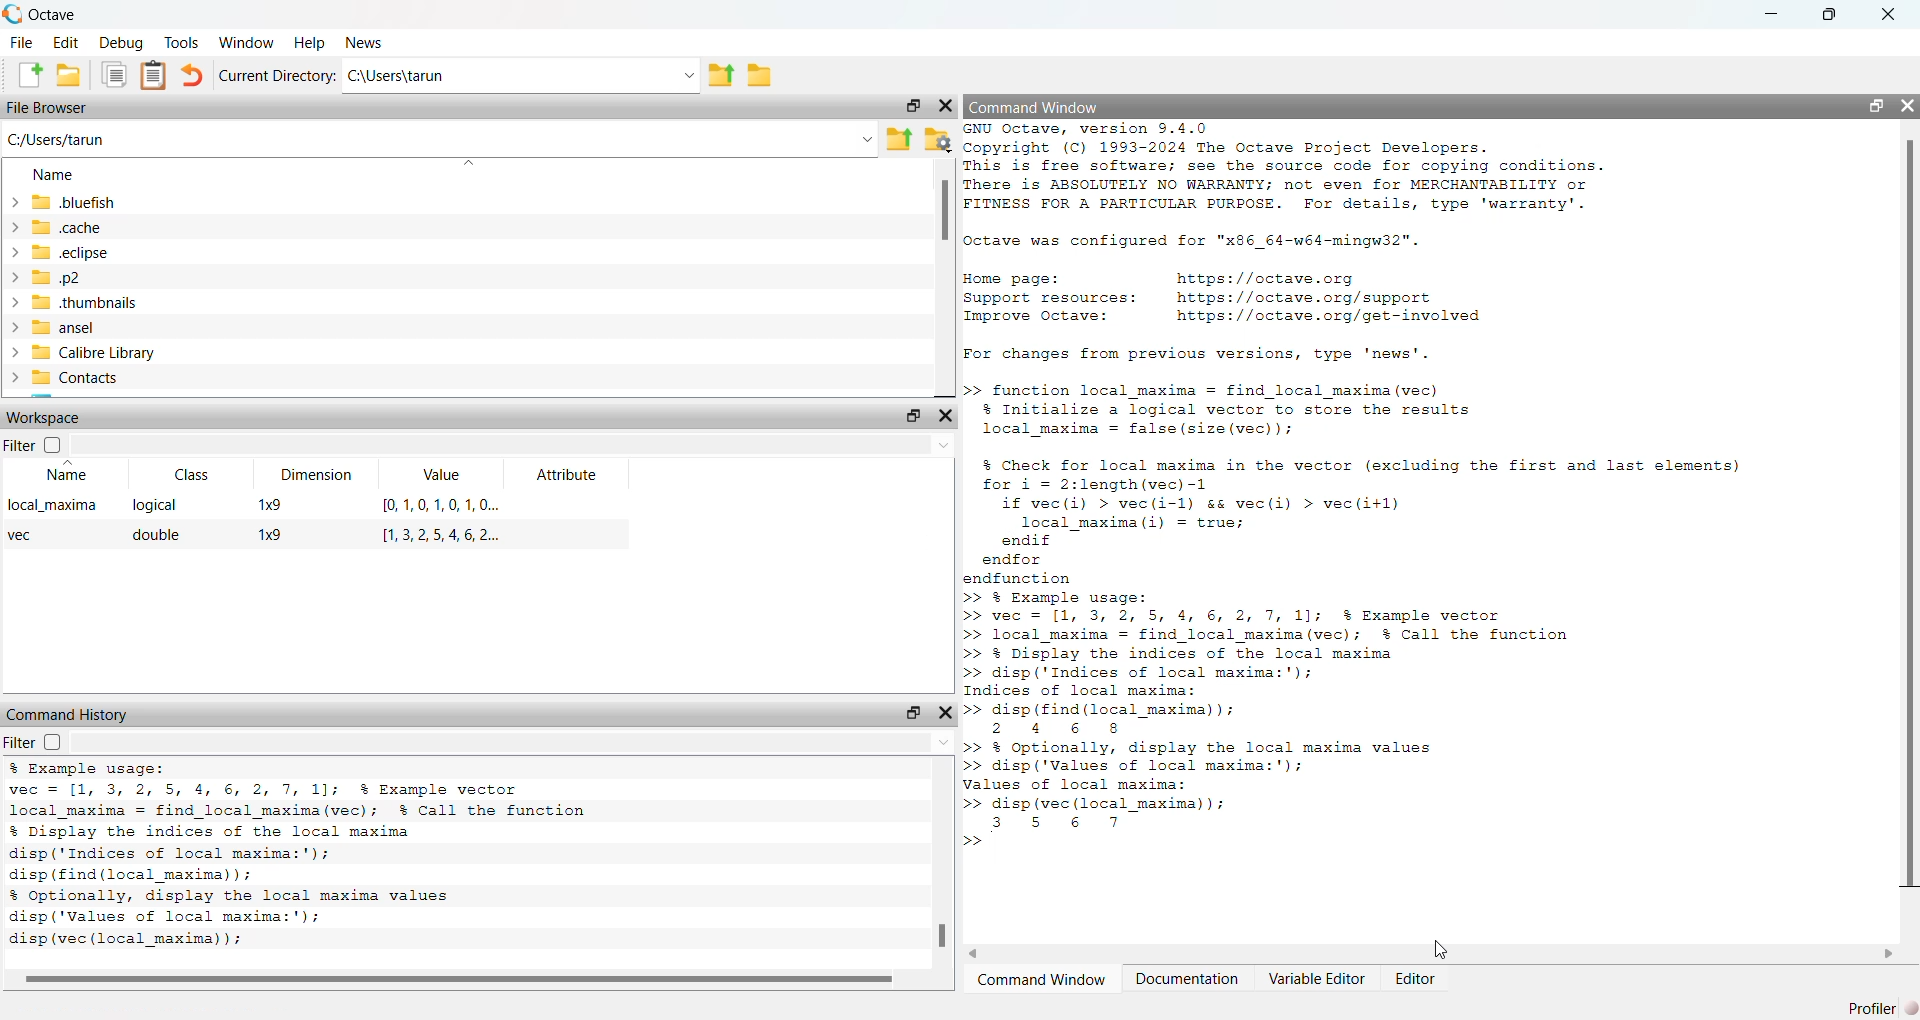 The image size is (1920, 1020). I want to click on 1x9, so click(270, 534).